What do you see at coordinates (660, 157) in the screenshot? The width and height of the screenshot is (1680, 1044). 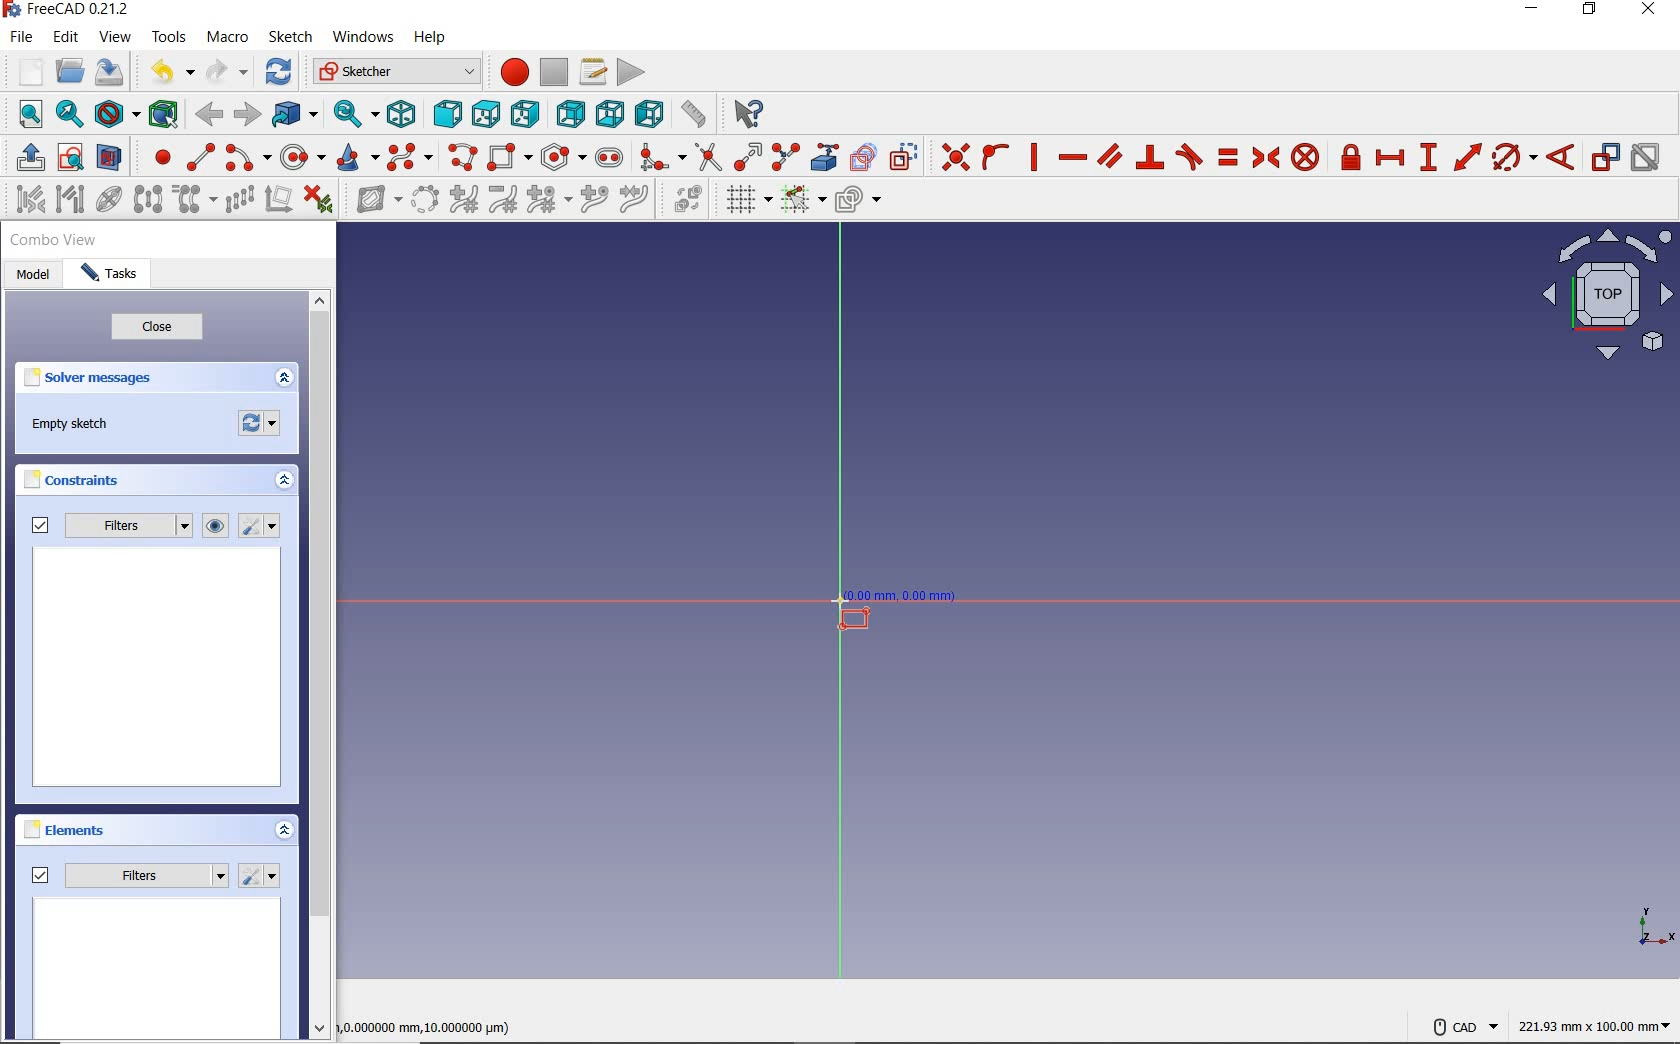 I see `create fillet` at bounding box center [660, 157].